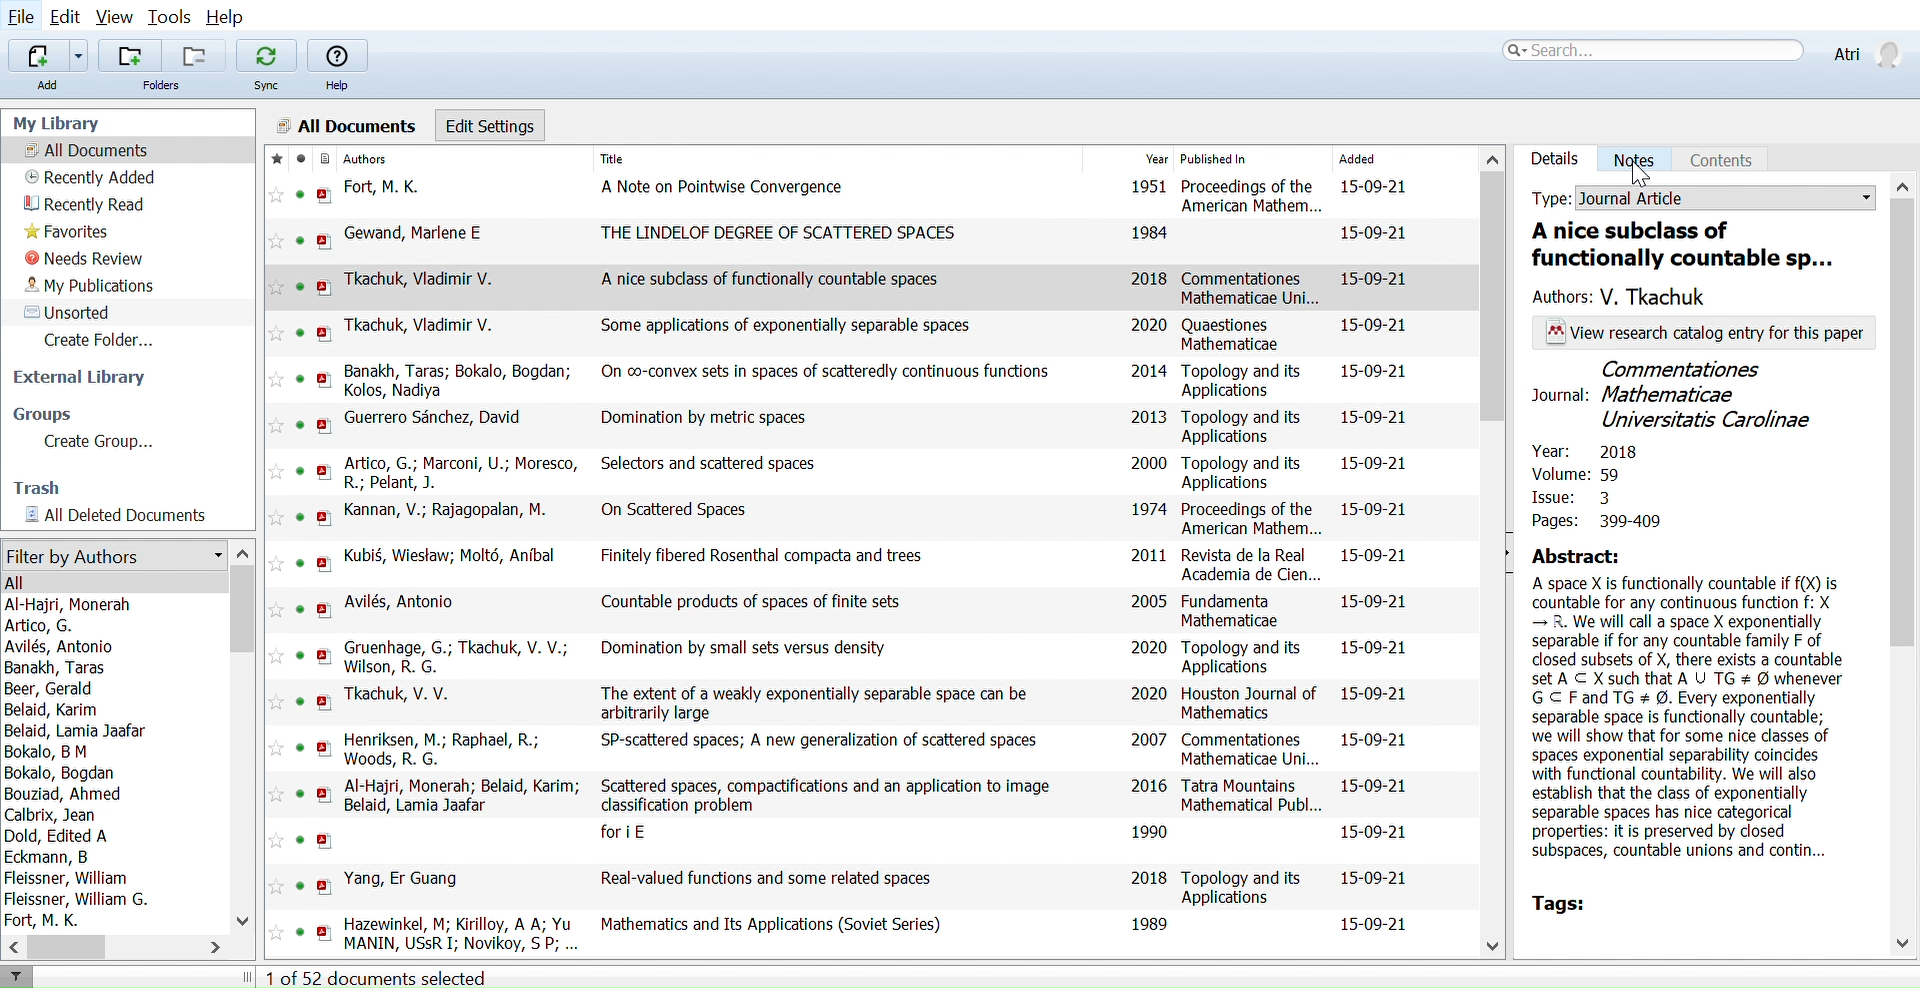  I want to click on Eckmann, B, so click(48, 857).